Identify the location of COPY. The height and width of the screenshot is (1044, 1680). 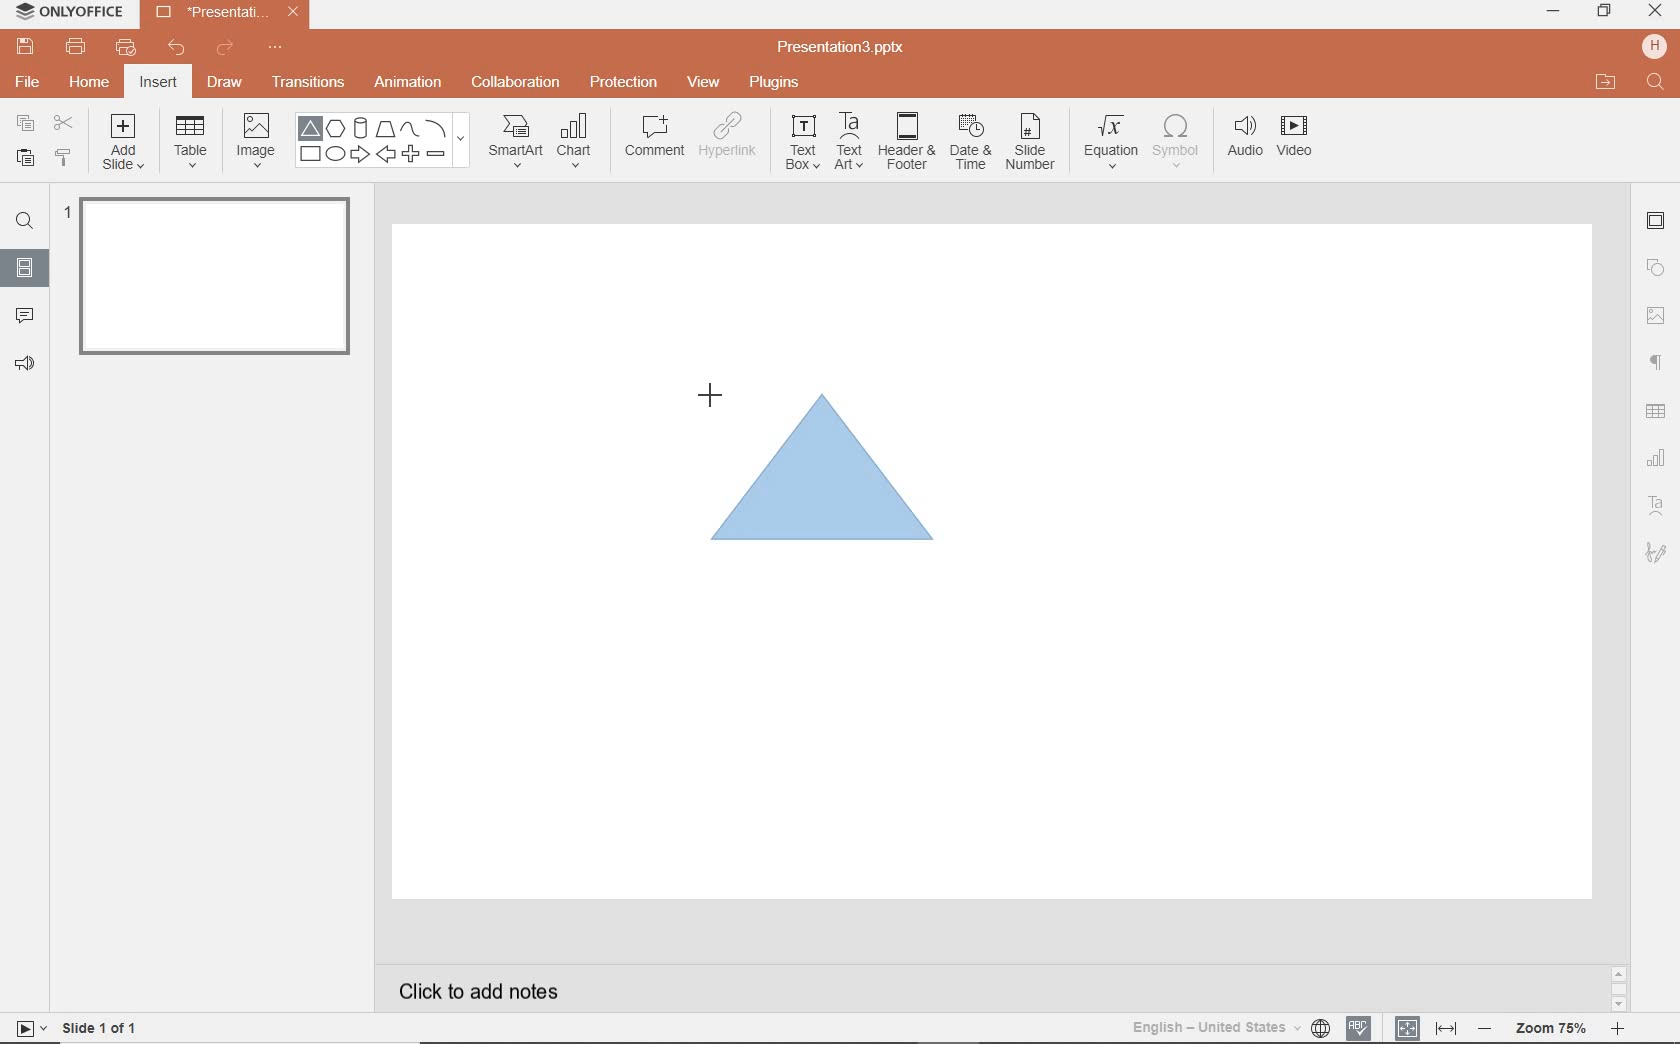
(26, 126).